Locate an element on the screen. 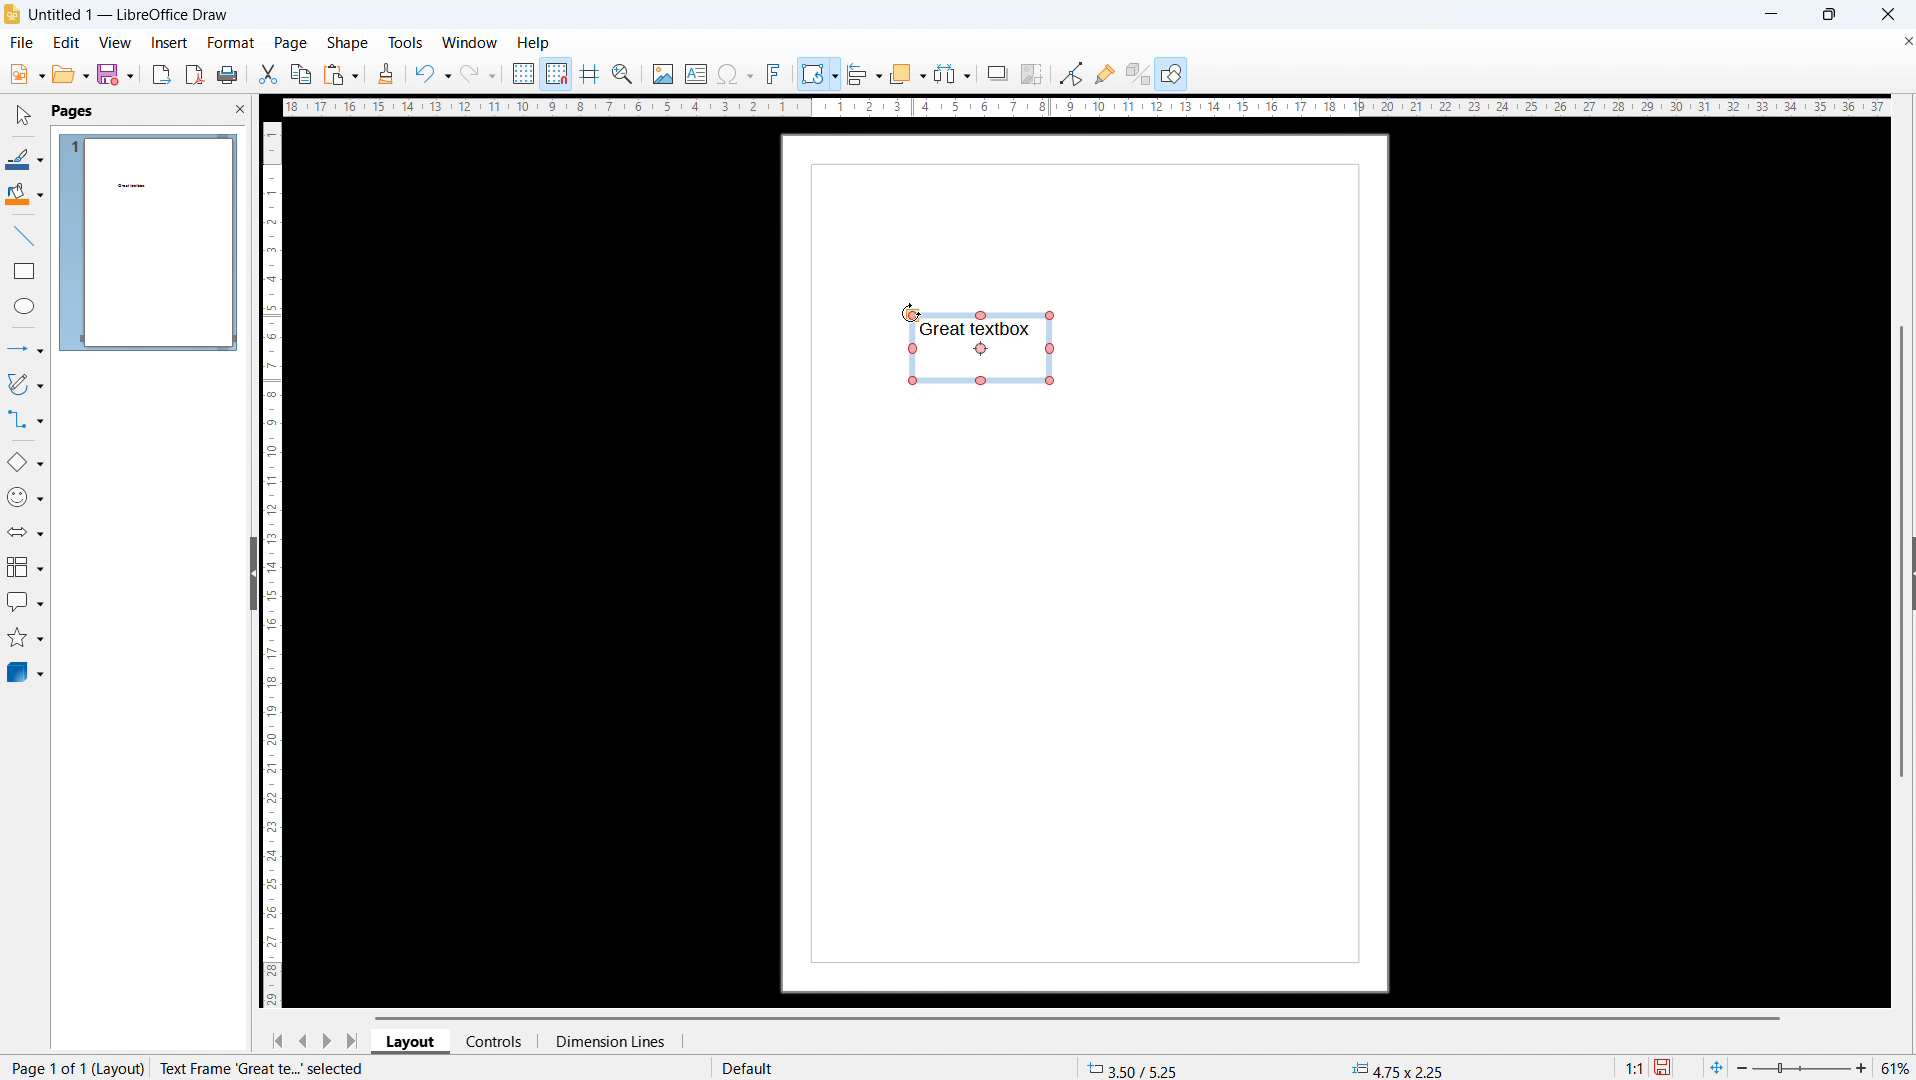 The image size is (1916, 1080). Page  is located at coordinates (1093, 700).